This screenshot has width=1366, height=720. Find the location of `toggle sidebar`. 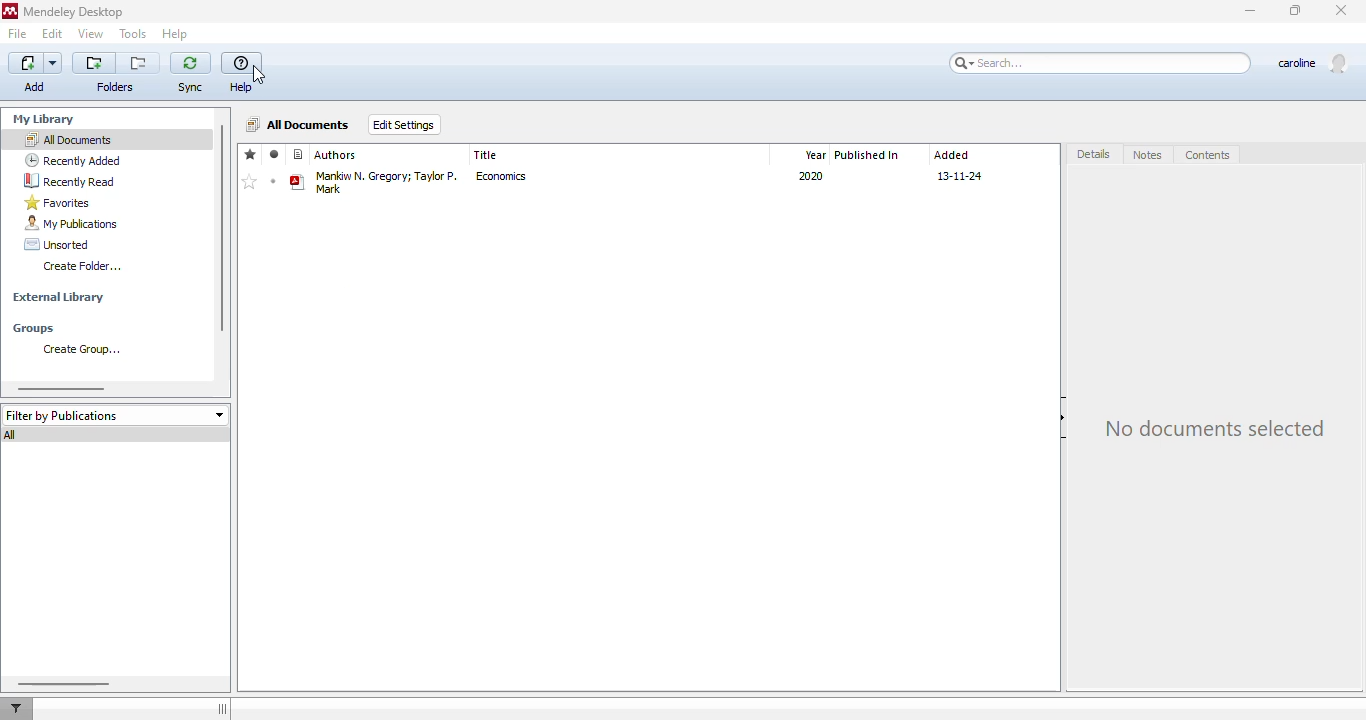

toggle sidebar is located at coordinates (222, 709).